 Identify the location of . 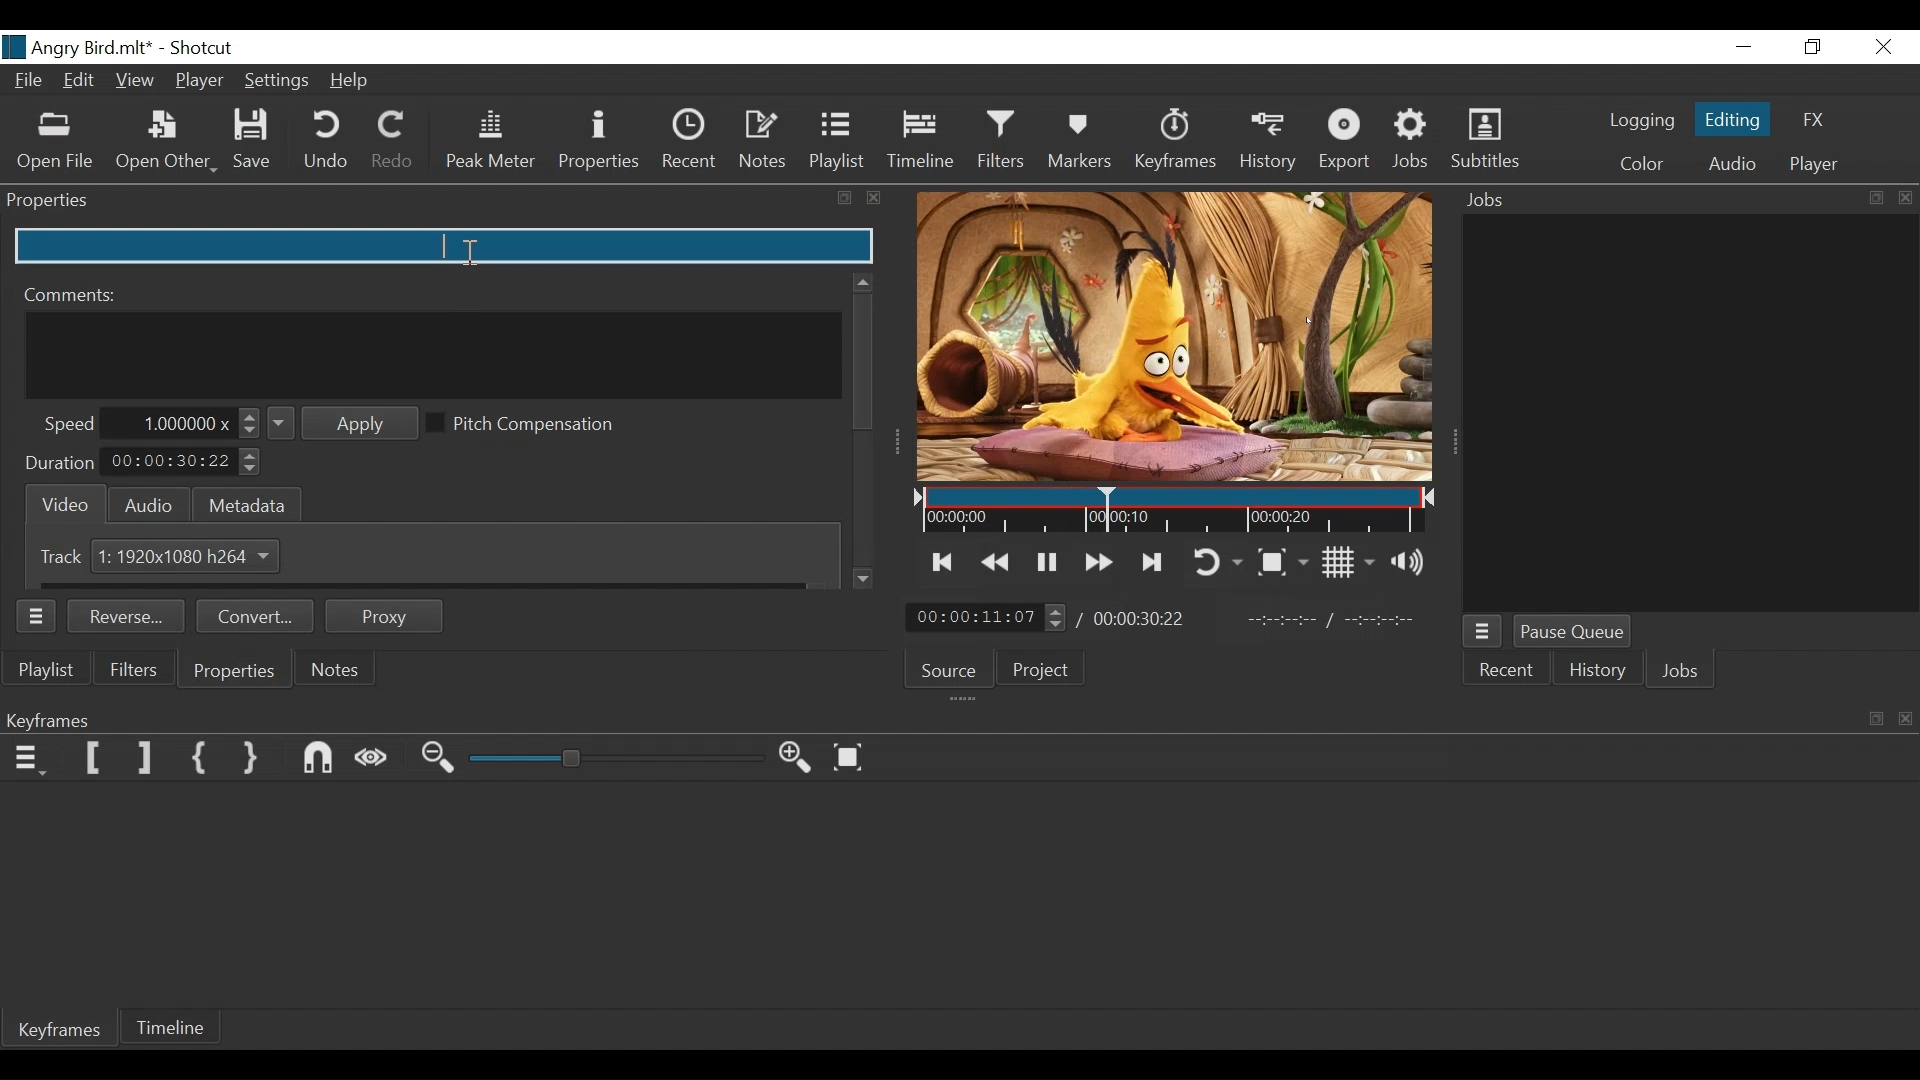
(943, 667).